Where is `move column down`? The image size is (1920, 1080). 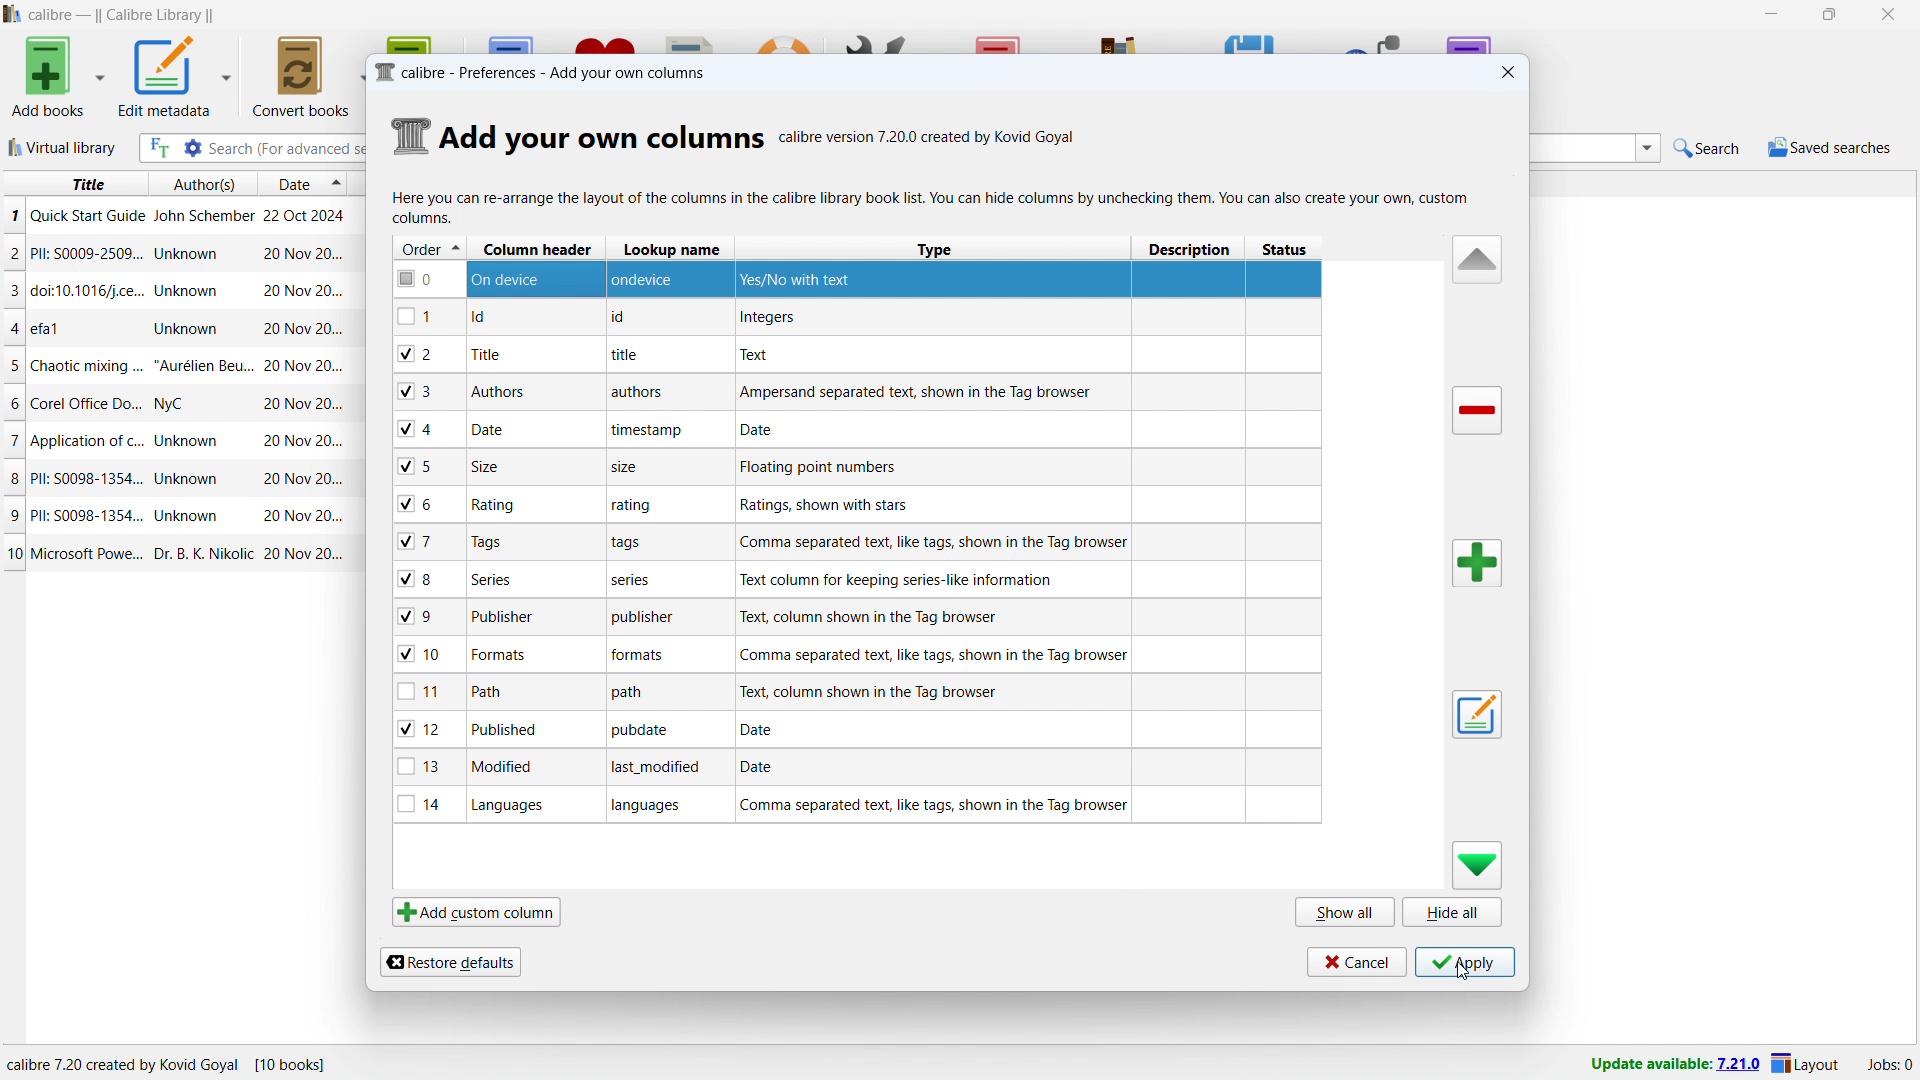
move column down is located at coordinates (1478, 866).